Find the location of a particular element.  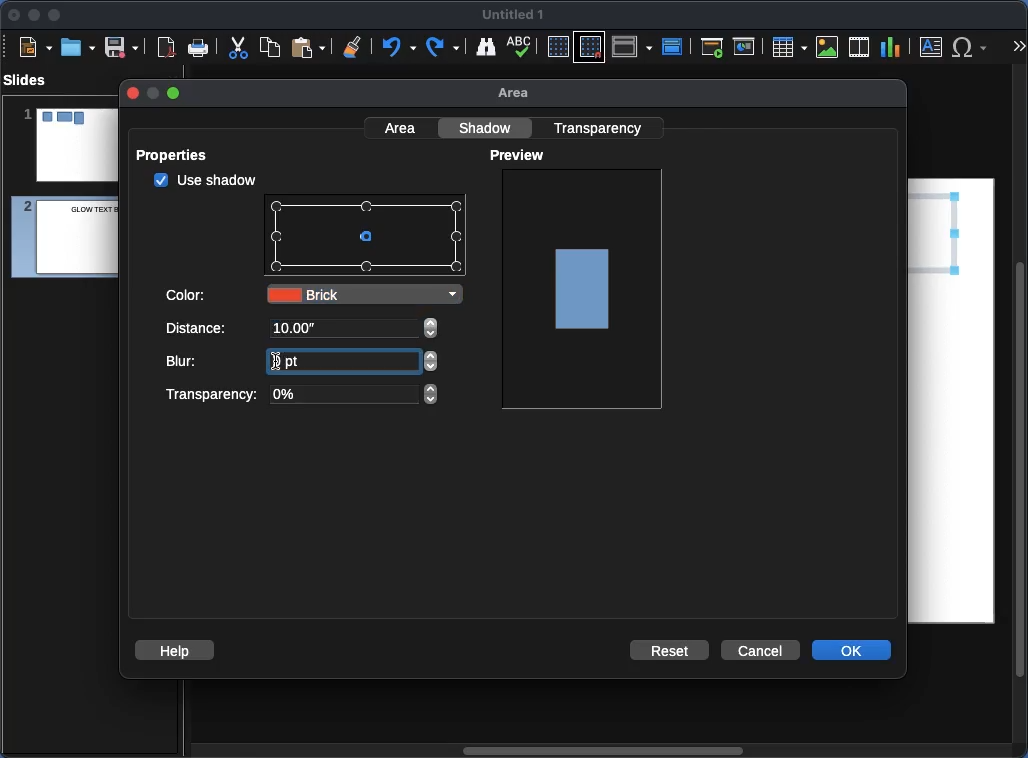

Textbox is located at coordinates (932, 46).